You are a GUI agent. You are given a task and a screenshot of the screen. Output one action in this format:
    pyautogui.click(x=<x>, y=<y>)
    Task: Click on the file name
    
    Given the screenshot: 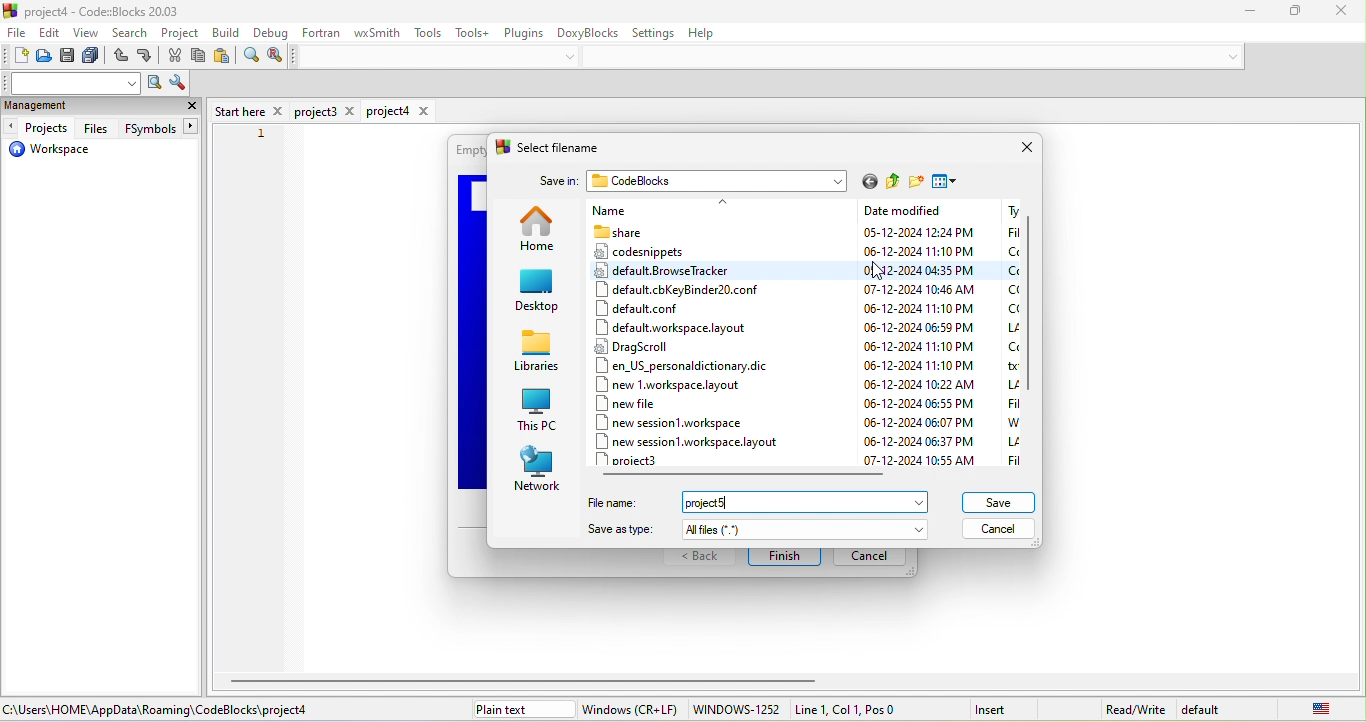 What is the action you would take?
    pyautogui.click(x=570, y=147)
    